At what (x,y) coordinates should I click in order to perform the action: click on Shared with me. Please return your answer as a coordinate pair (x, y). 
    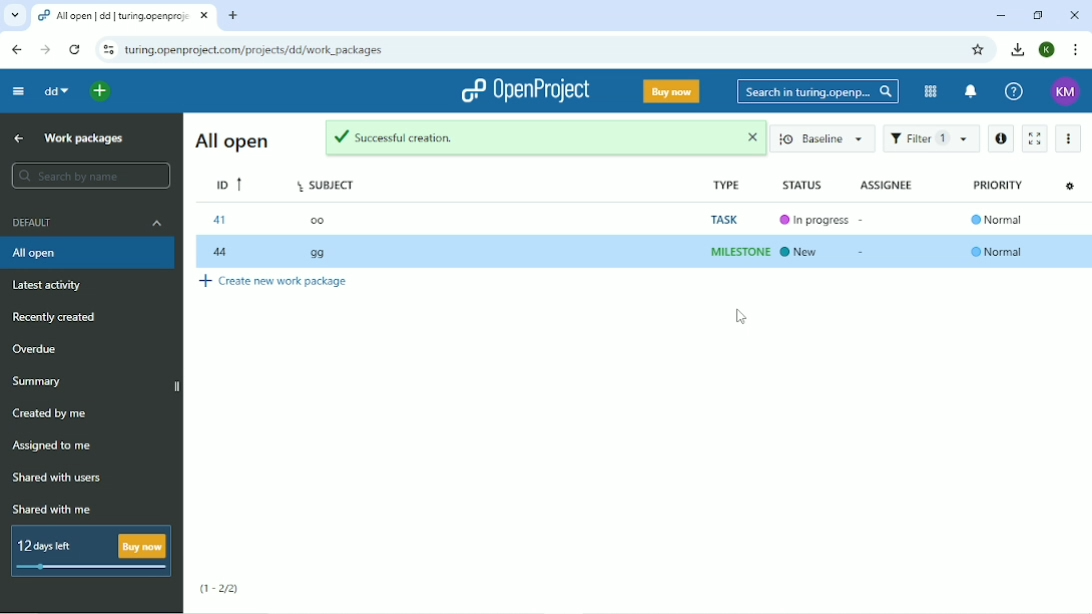
    Looking at the image, I should click on (51, 510).